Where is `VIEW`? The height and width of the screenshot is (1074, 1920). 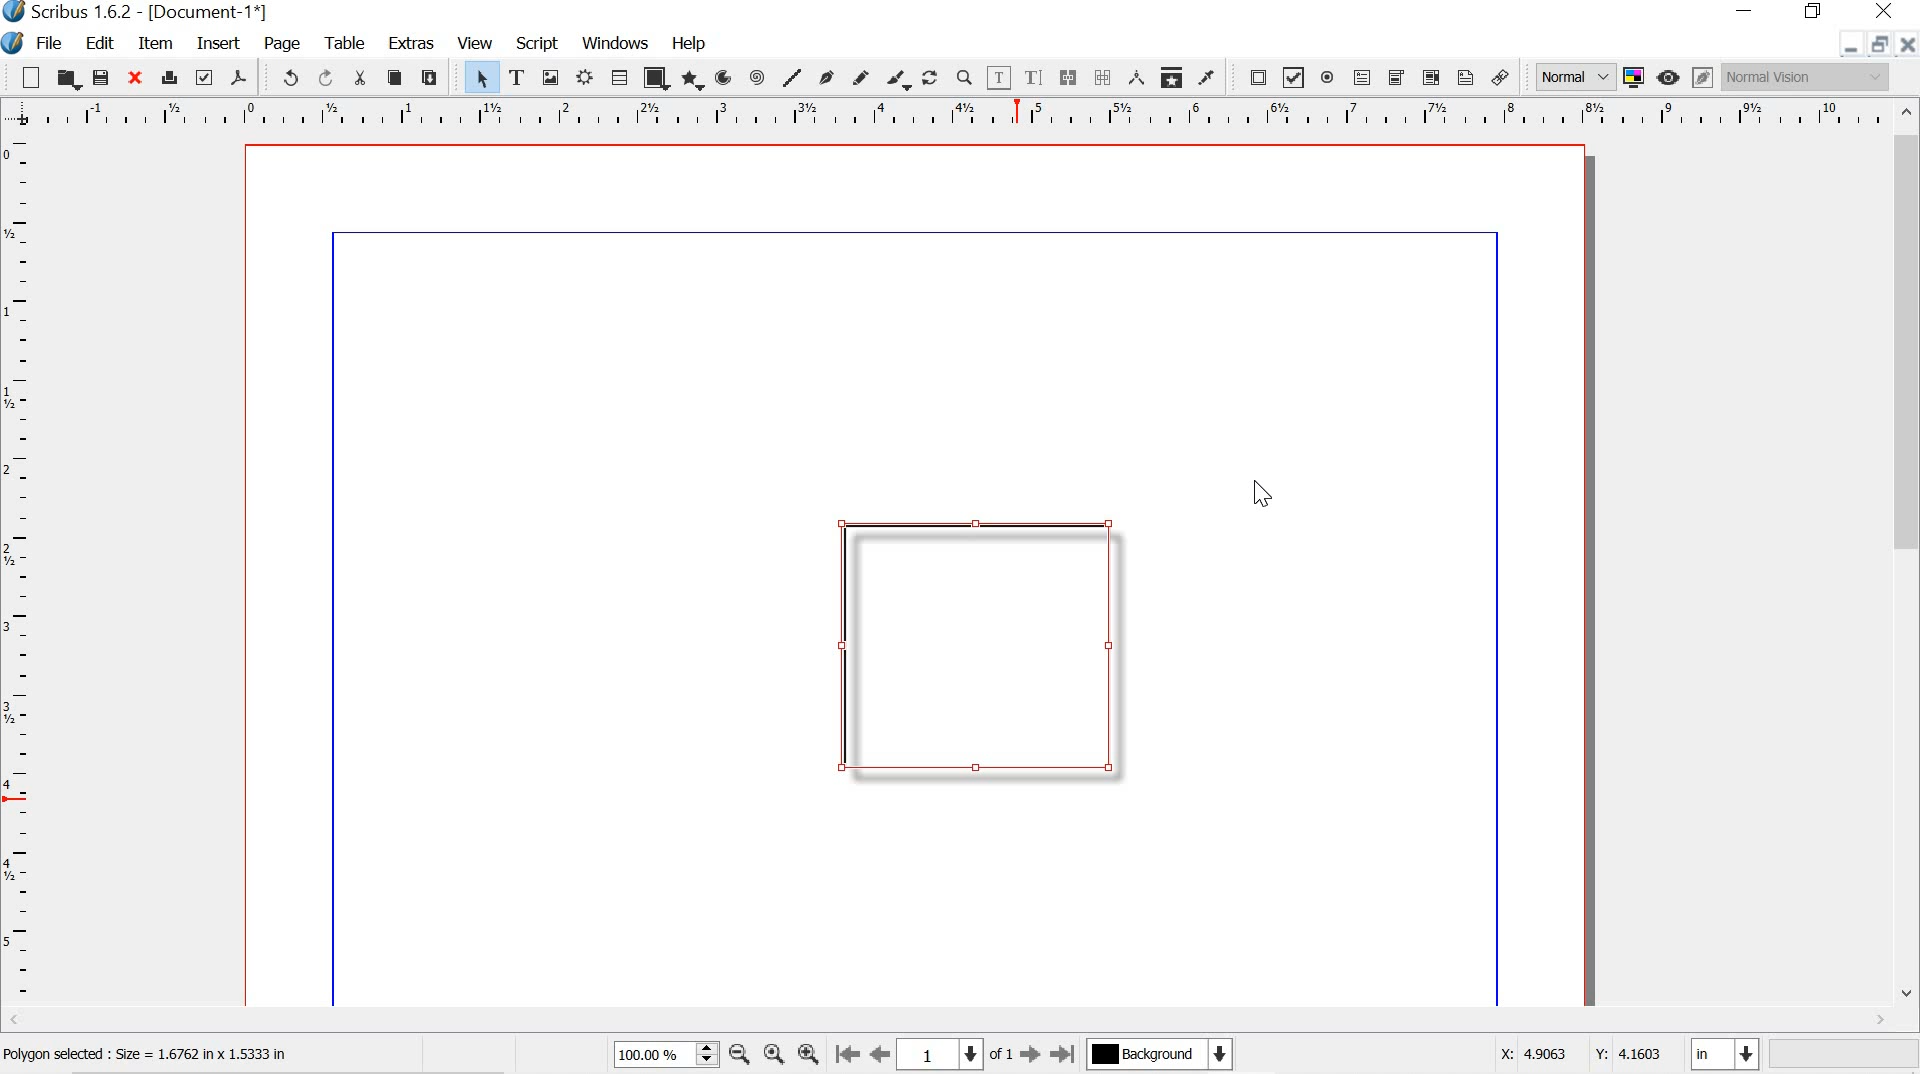 VIEW is located at coordinates (473, 43).